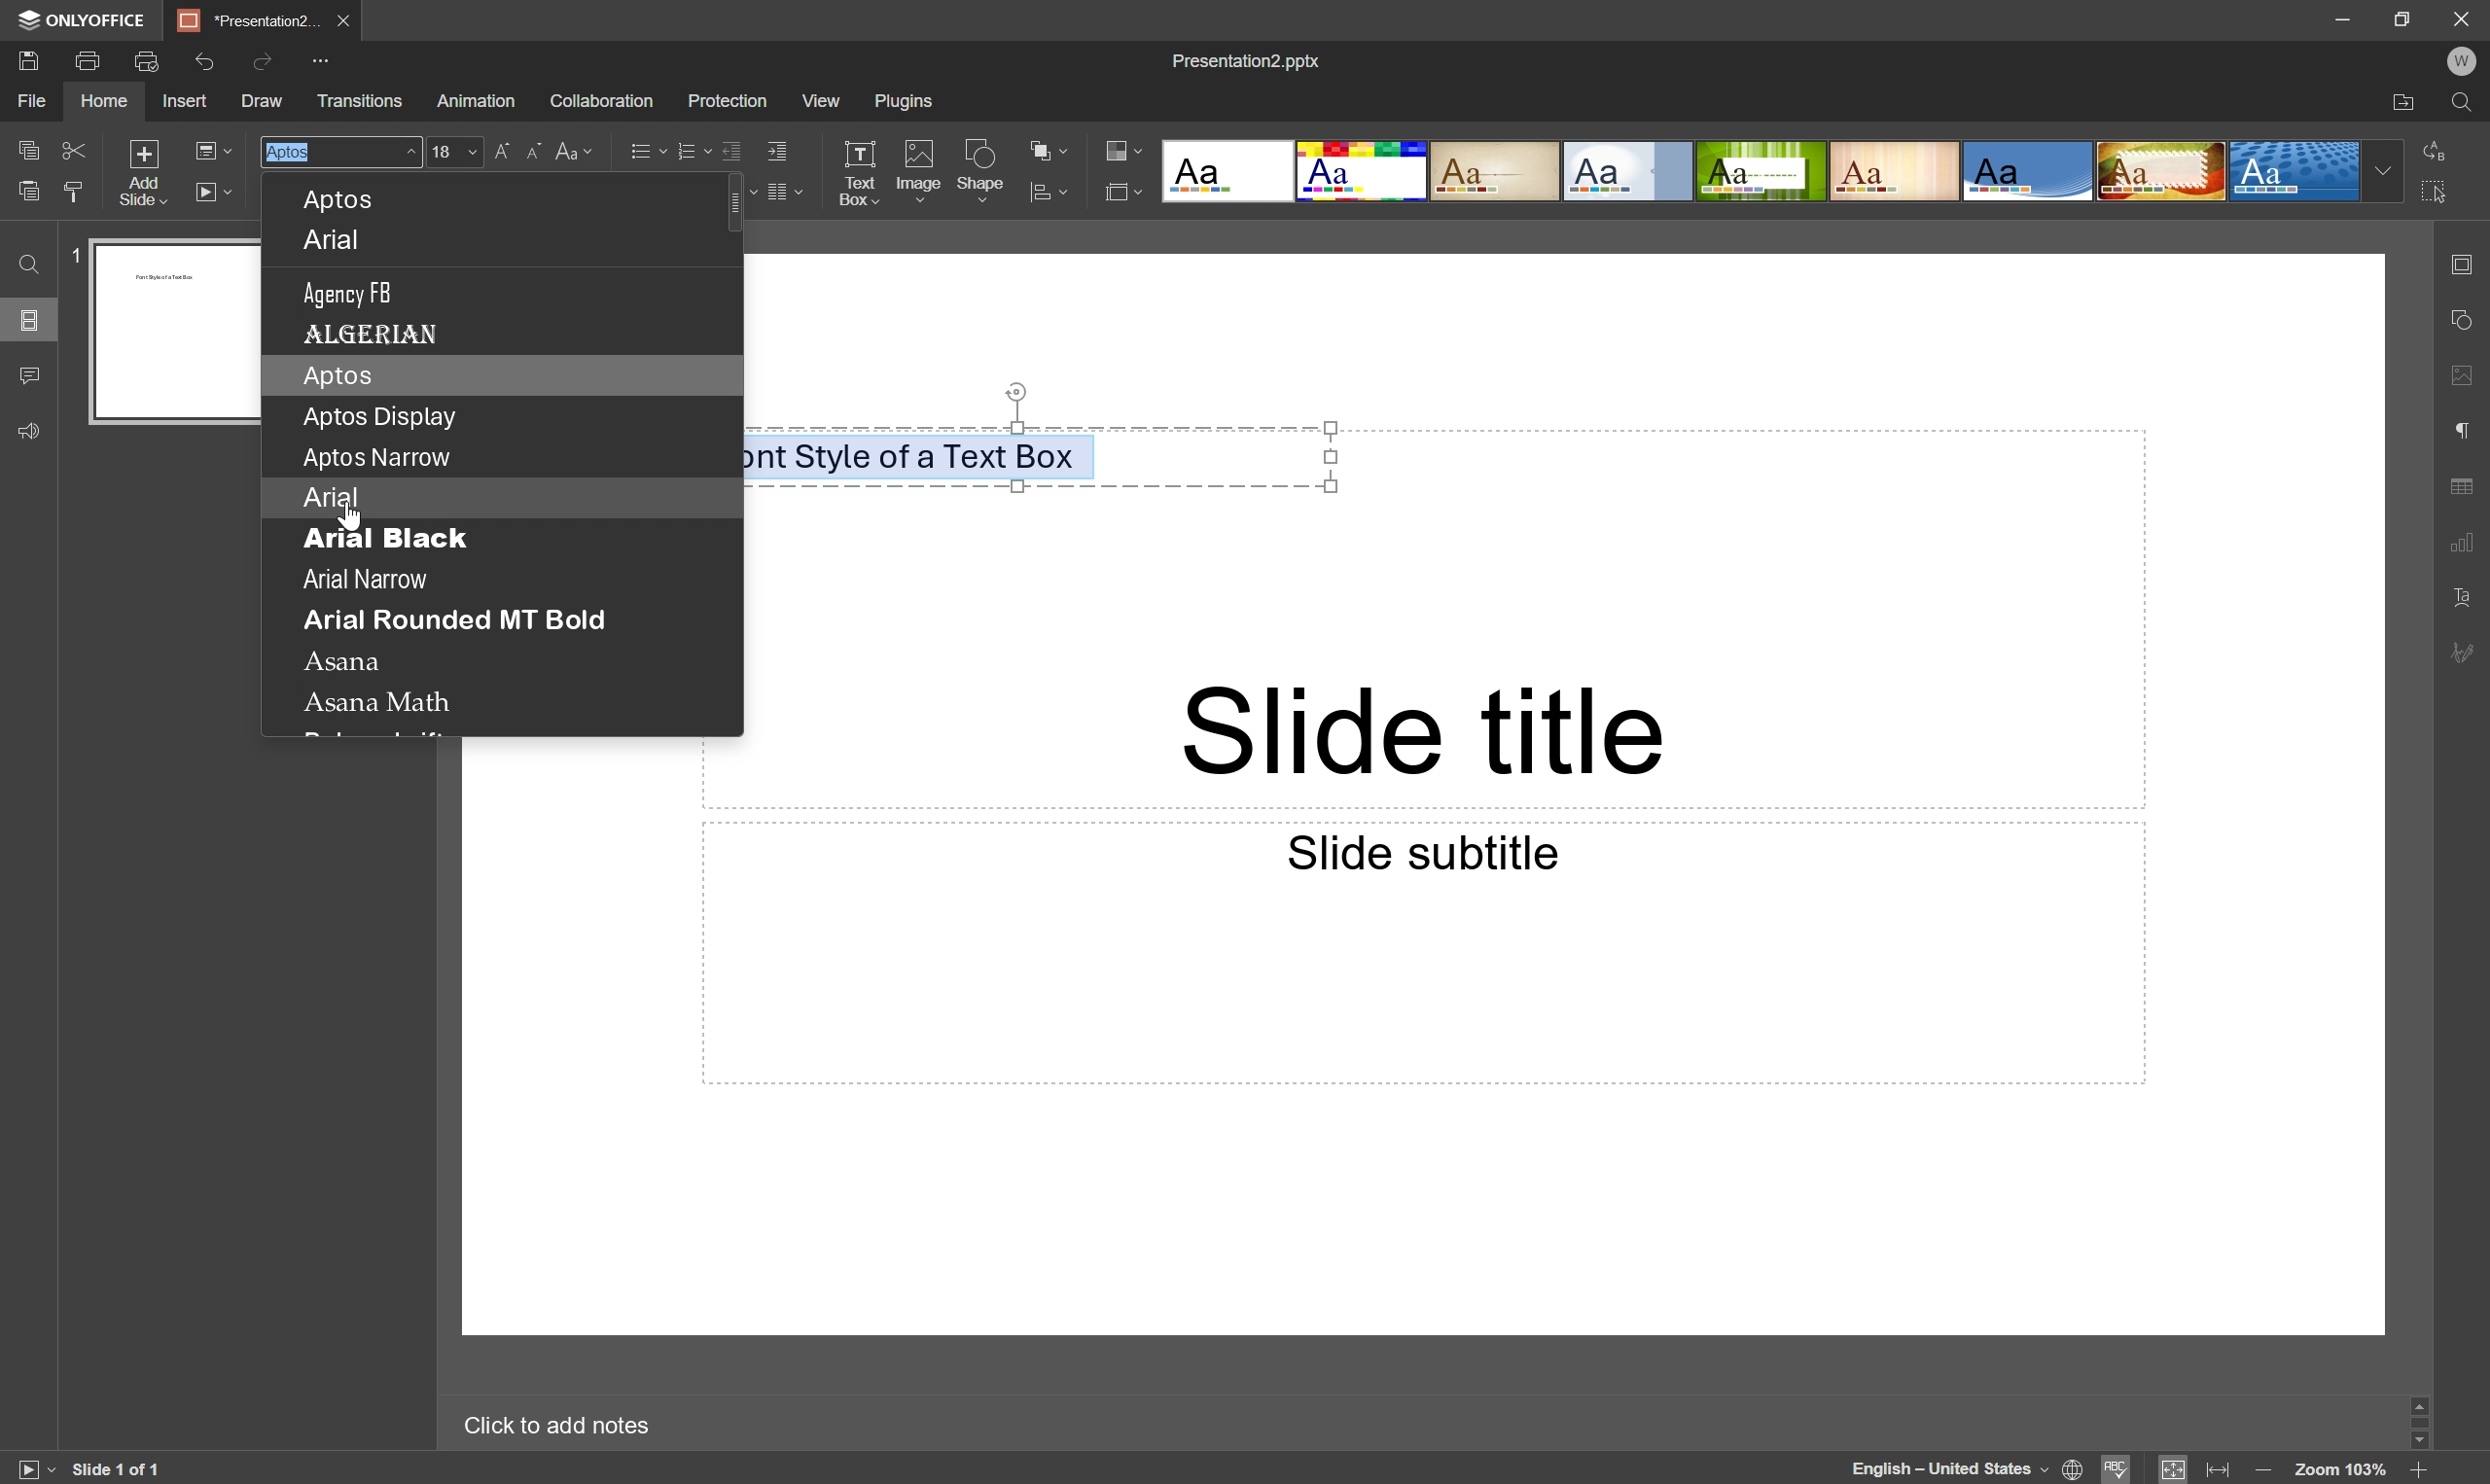  Describe the element at coordinates (329, 63) in the screenshot. I see `Customize Quick Access Toolbar` at that location.